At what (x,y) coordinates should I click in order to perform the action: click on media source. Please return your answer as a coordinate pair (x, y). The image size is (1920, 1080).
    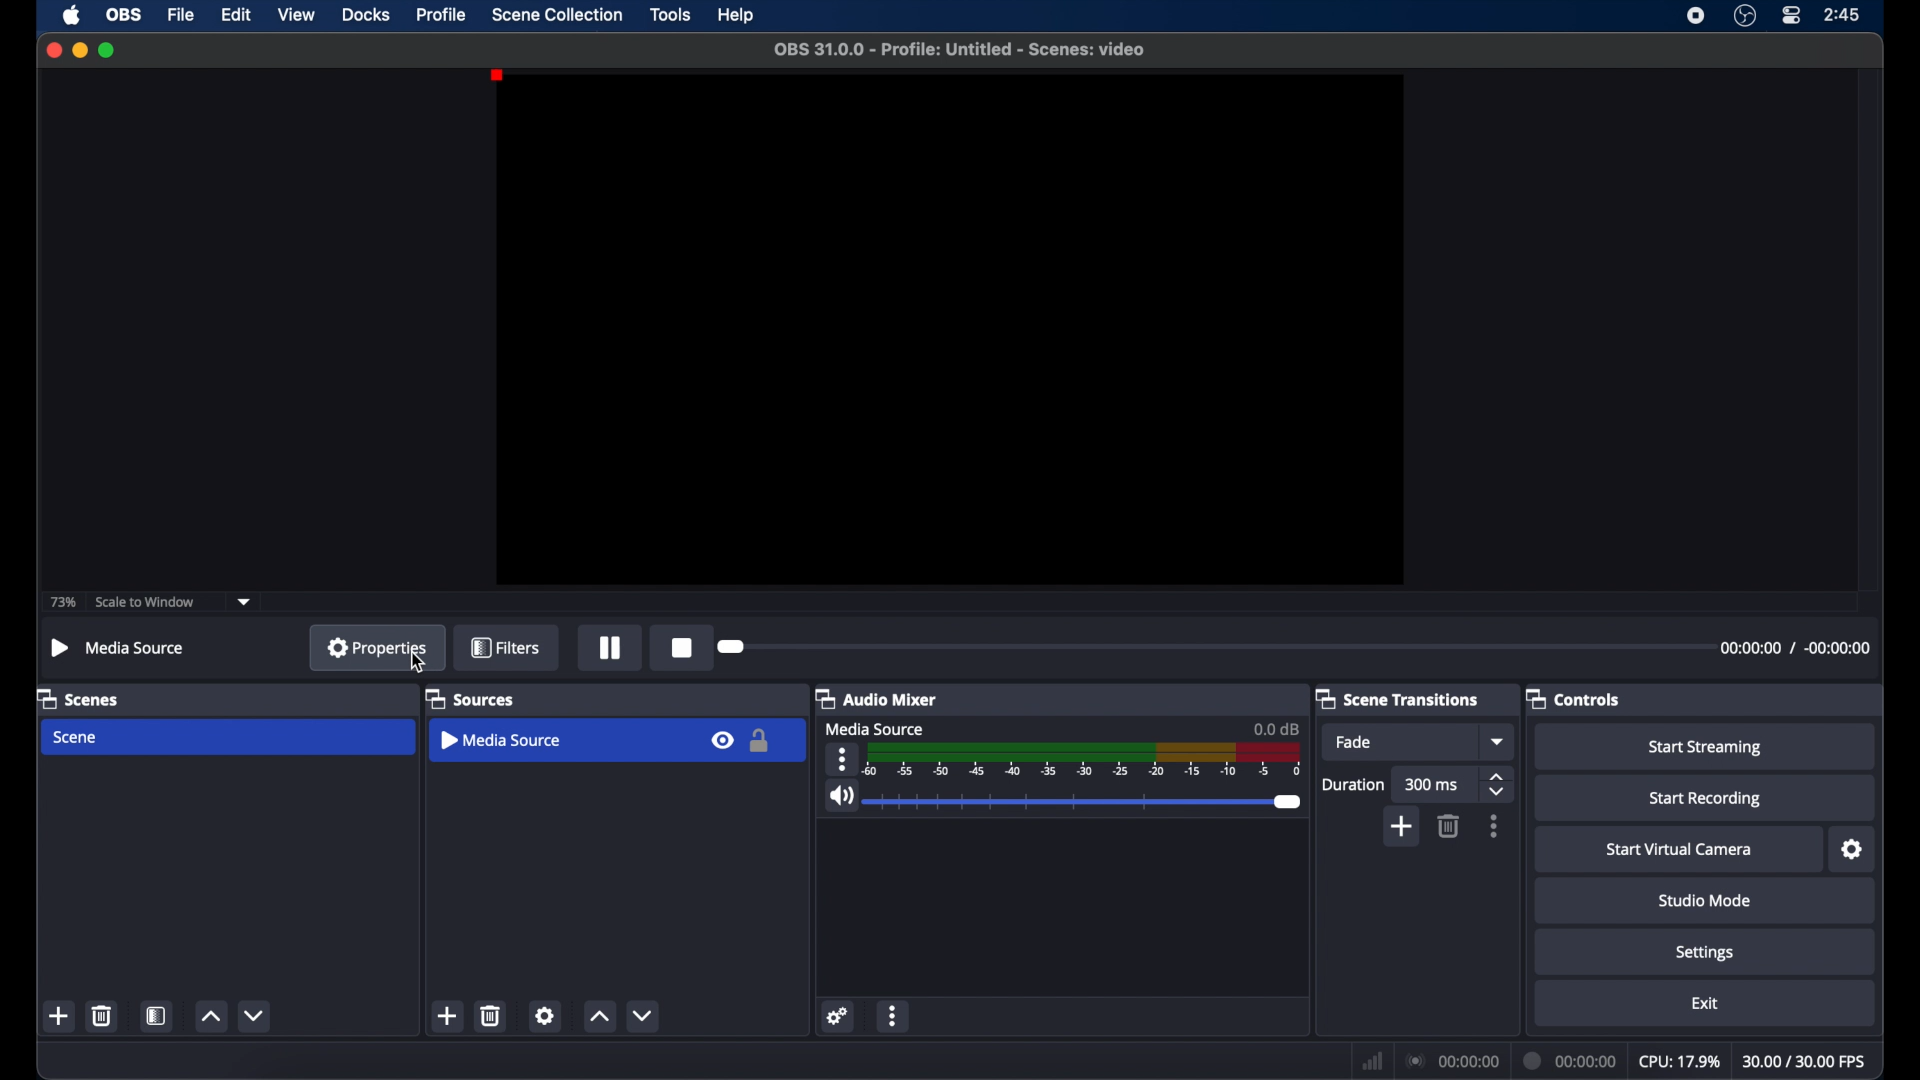
    Looking at the image, I should click on (502, 740).